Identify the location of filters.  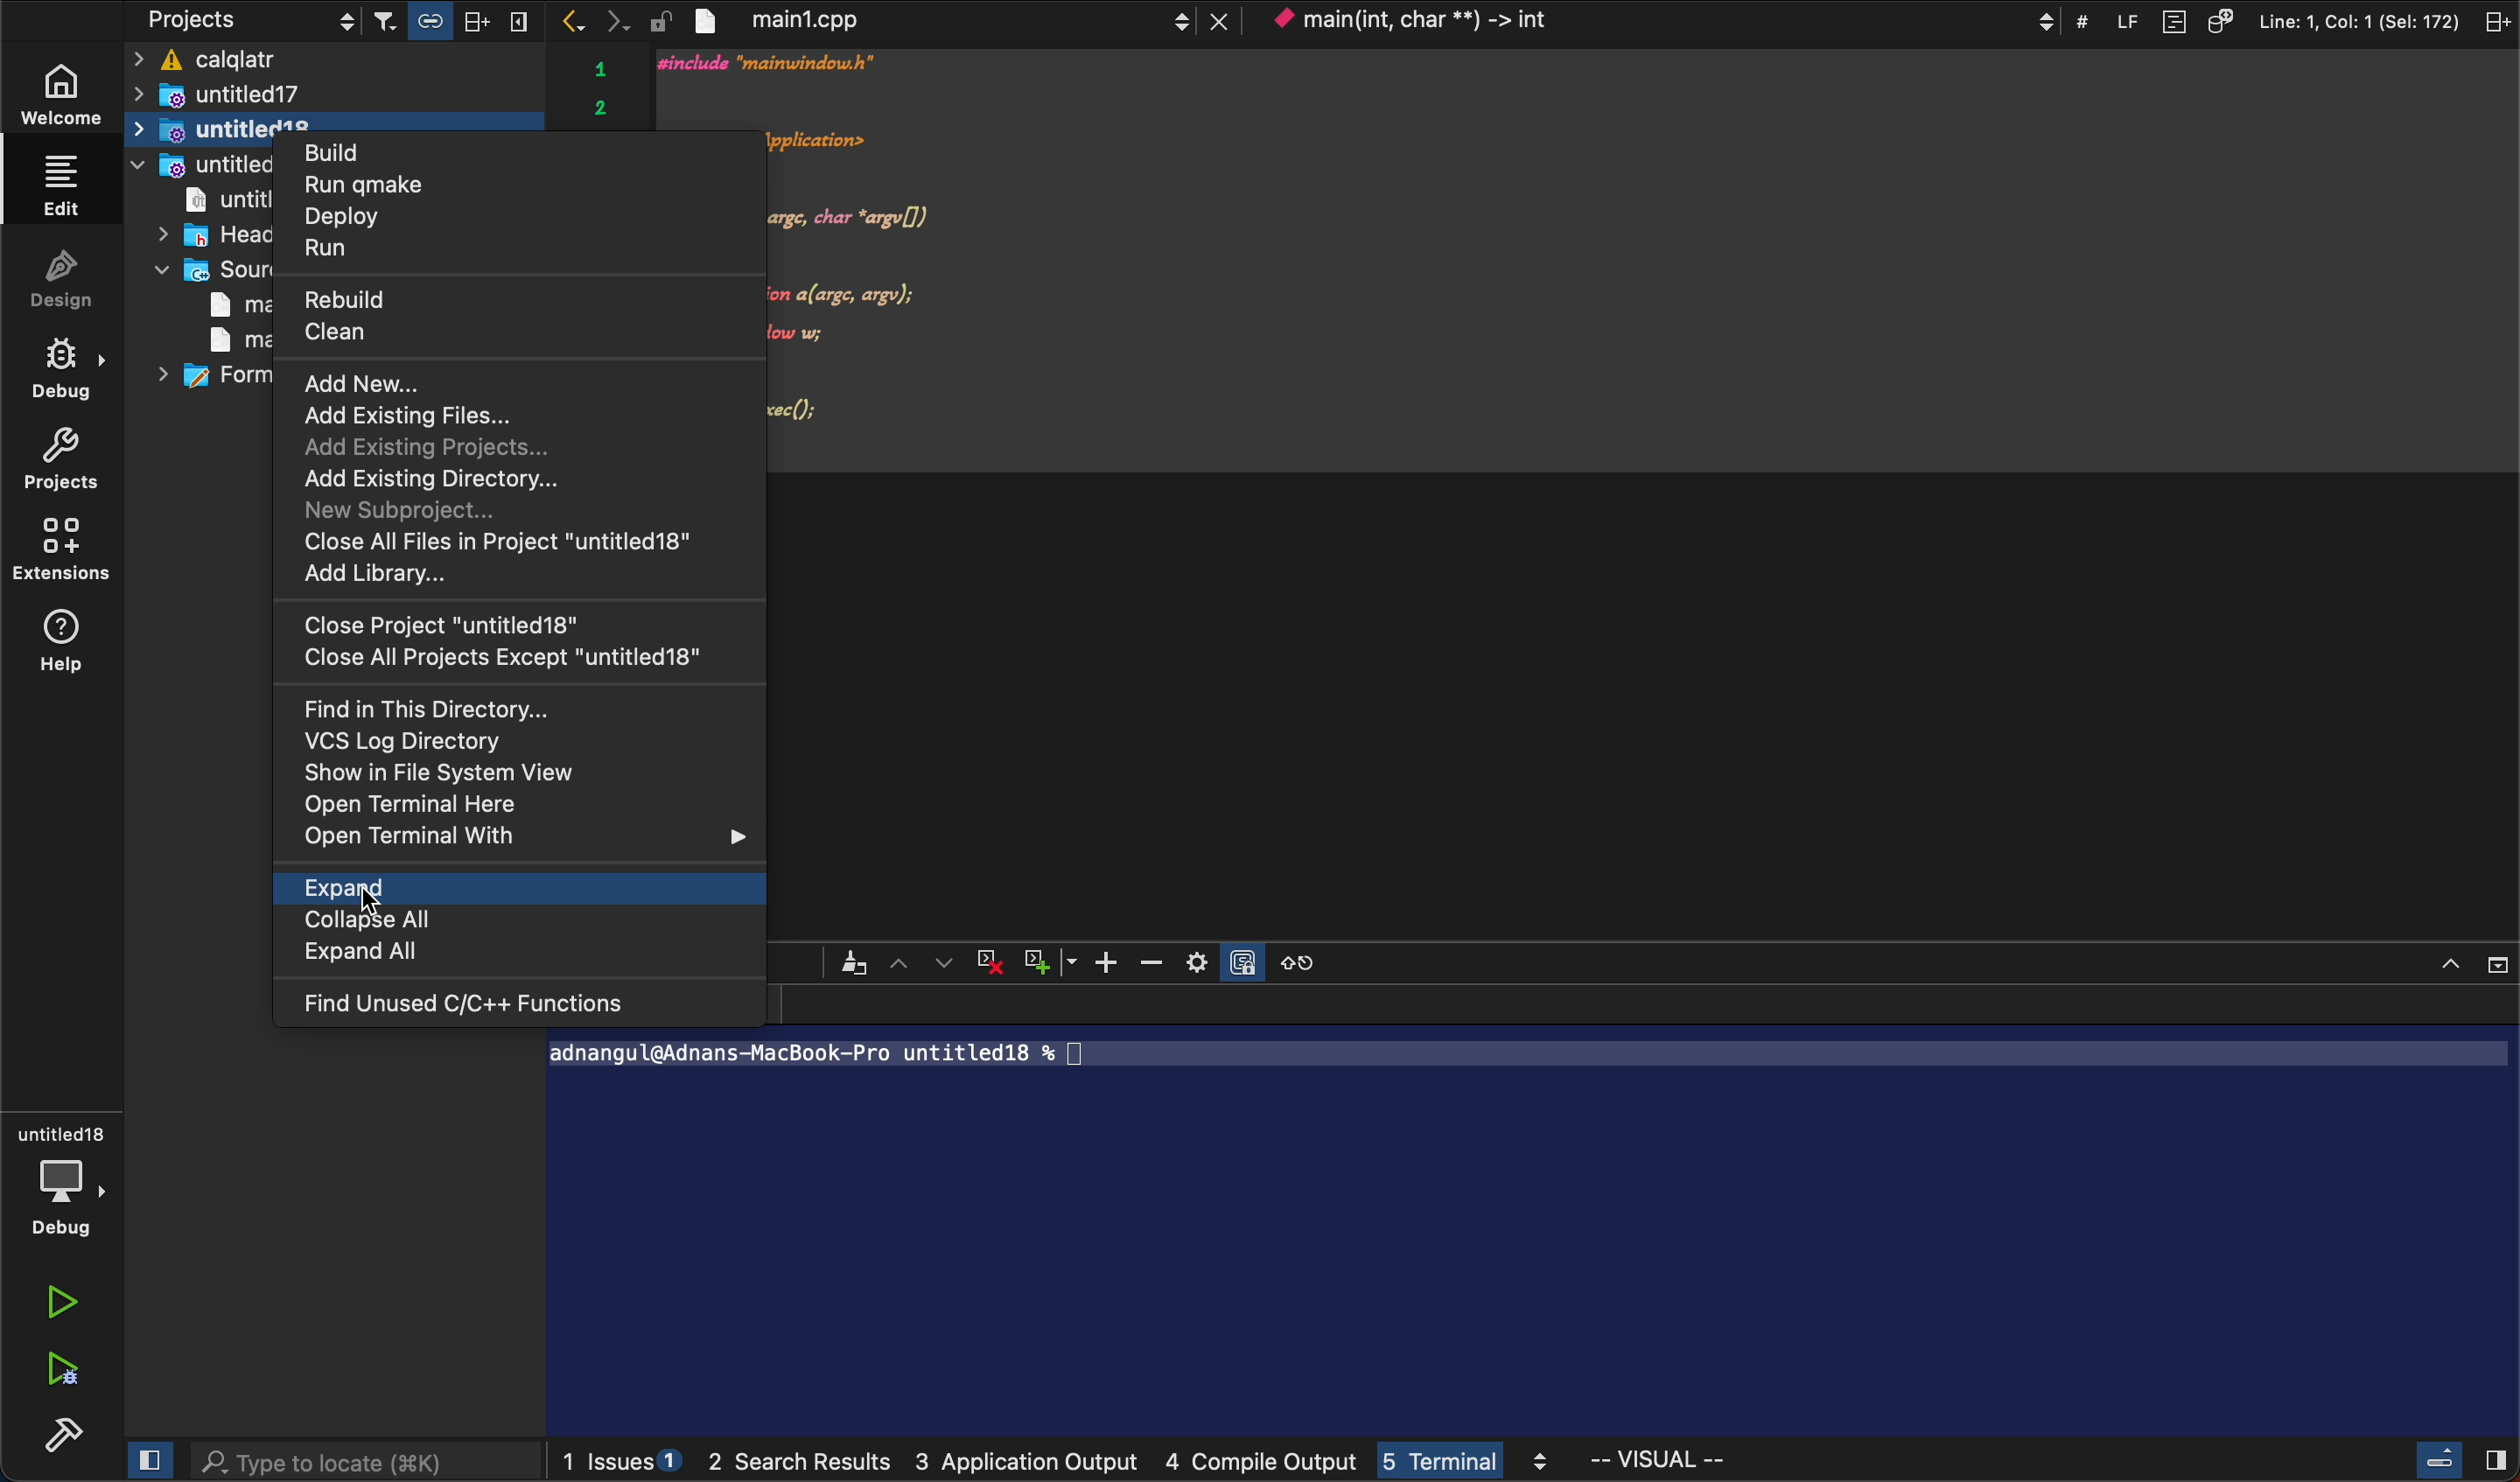
(375, 19).